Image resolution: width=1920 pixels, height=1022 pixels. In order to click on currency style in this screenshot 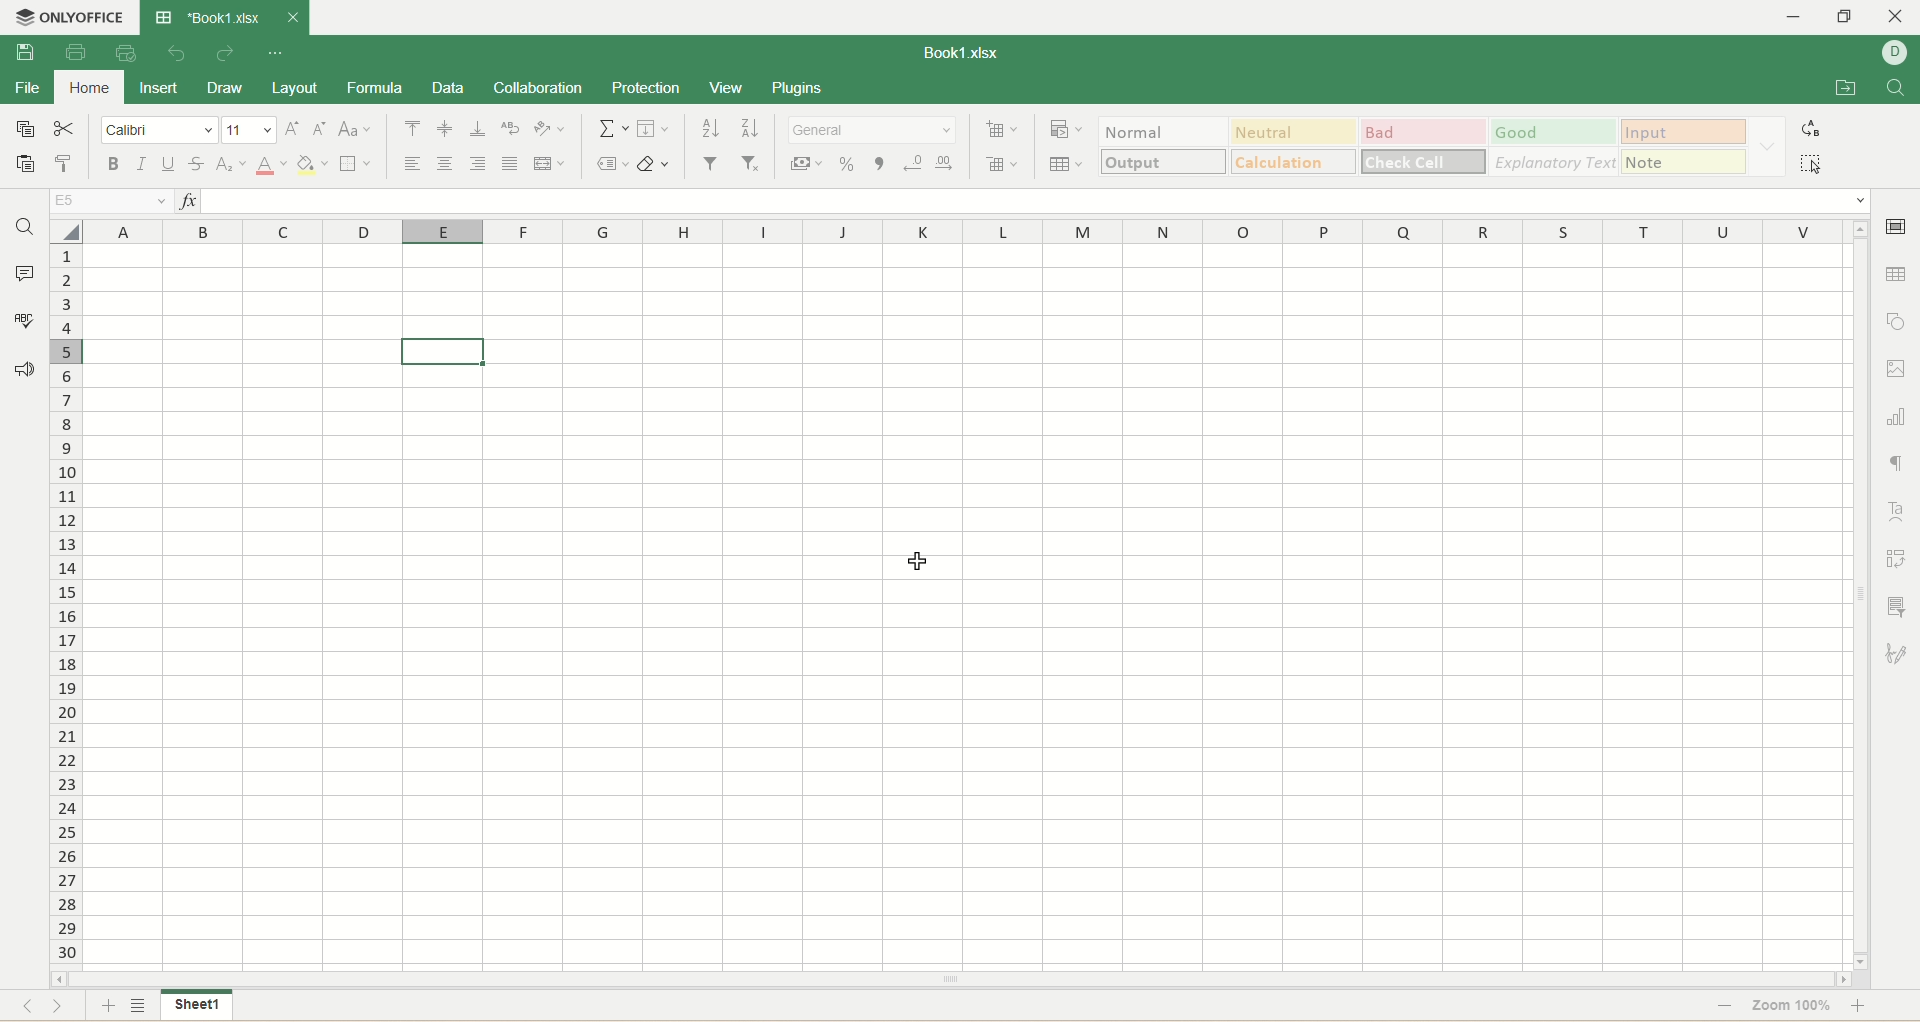, I will do `click(810, 166)`.